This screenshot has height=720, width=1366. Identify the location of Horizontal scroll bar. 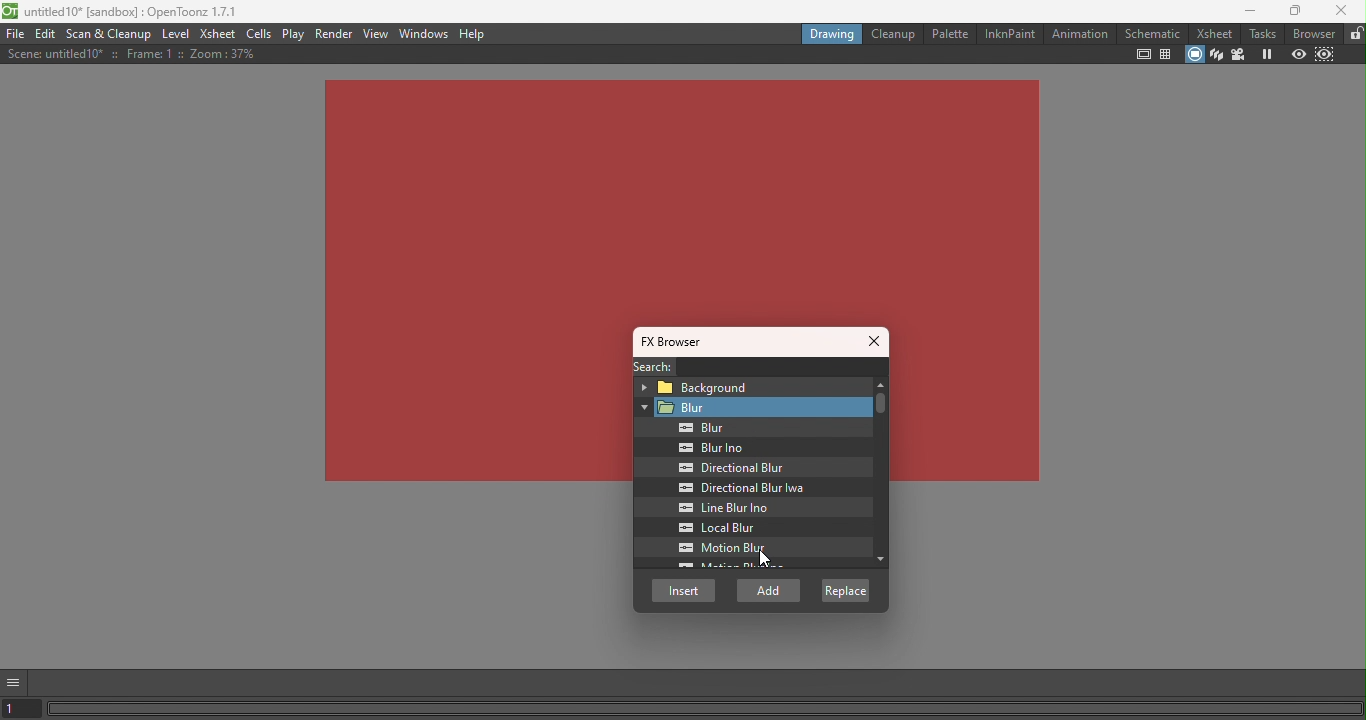
(706, 708).